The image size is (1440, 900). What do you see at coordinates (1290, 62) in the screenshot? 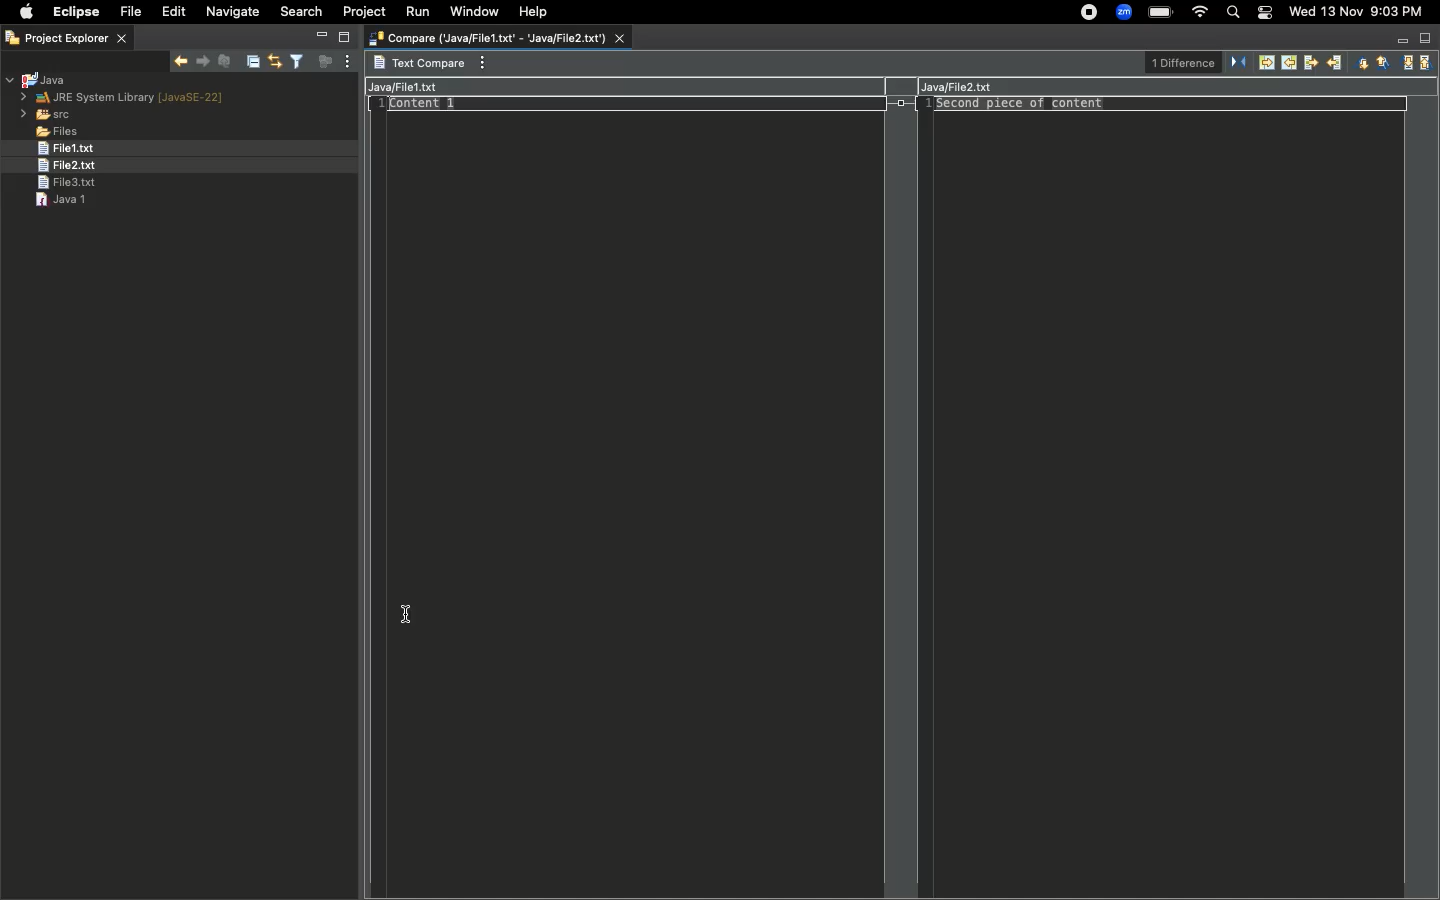
I see `Copy non-conflicting changes from right to left` at bounding box center [1290, 62].